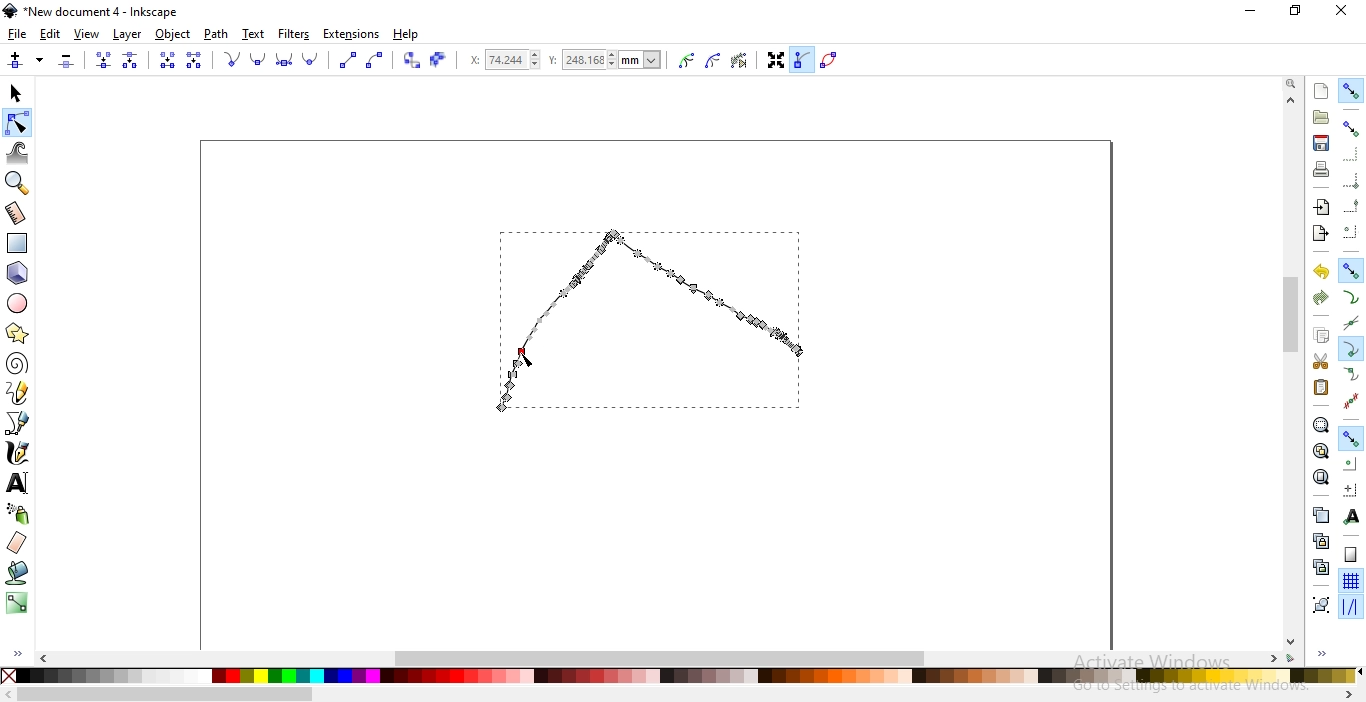 The width and height of the screenshot is (1366, 702). Describe the element at coordinates (1320, 514) in the screenshot. I see `duplicate selected objects` at that location.